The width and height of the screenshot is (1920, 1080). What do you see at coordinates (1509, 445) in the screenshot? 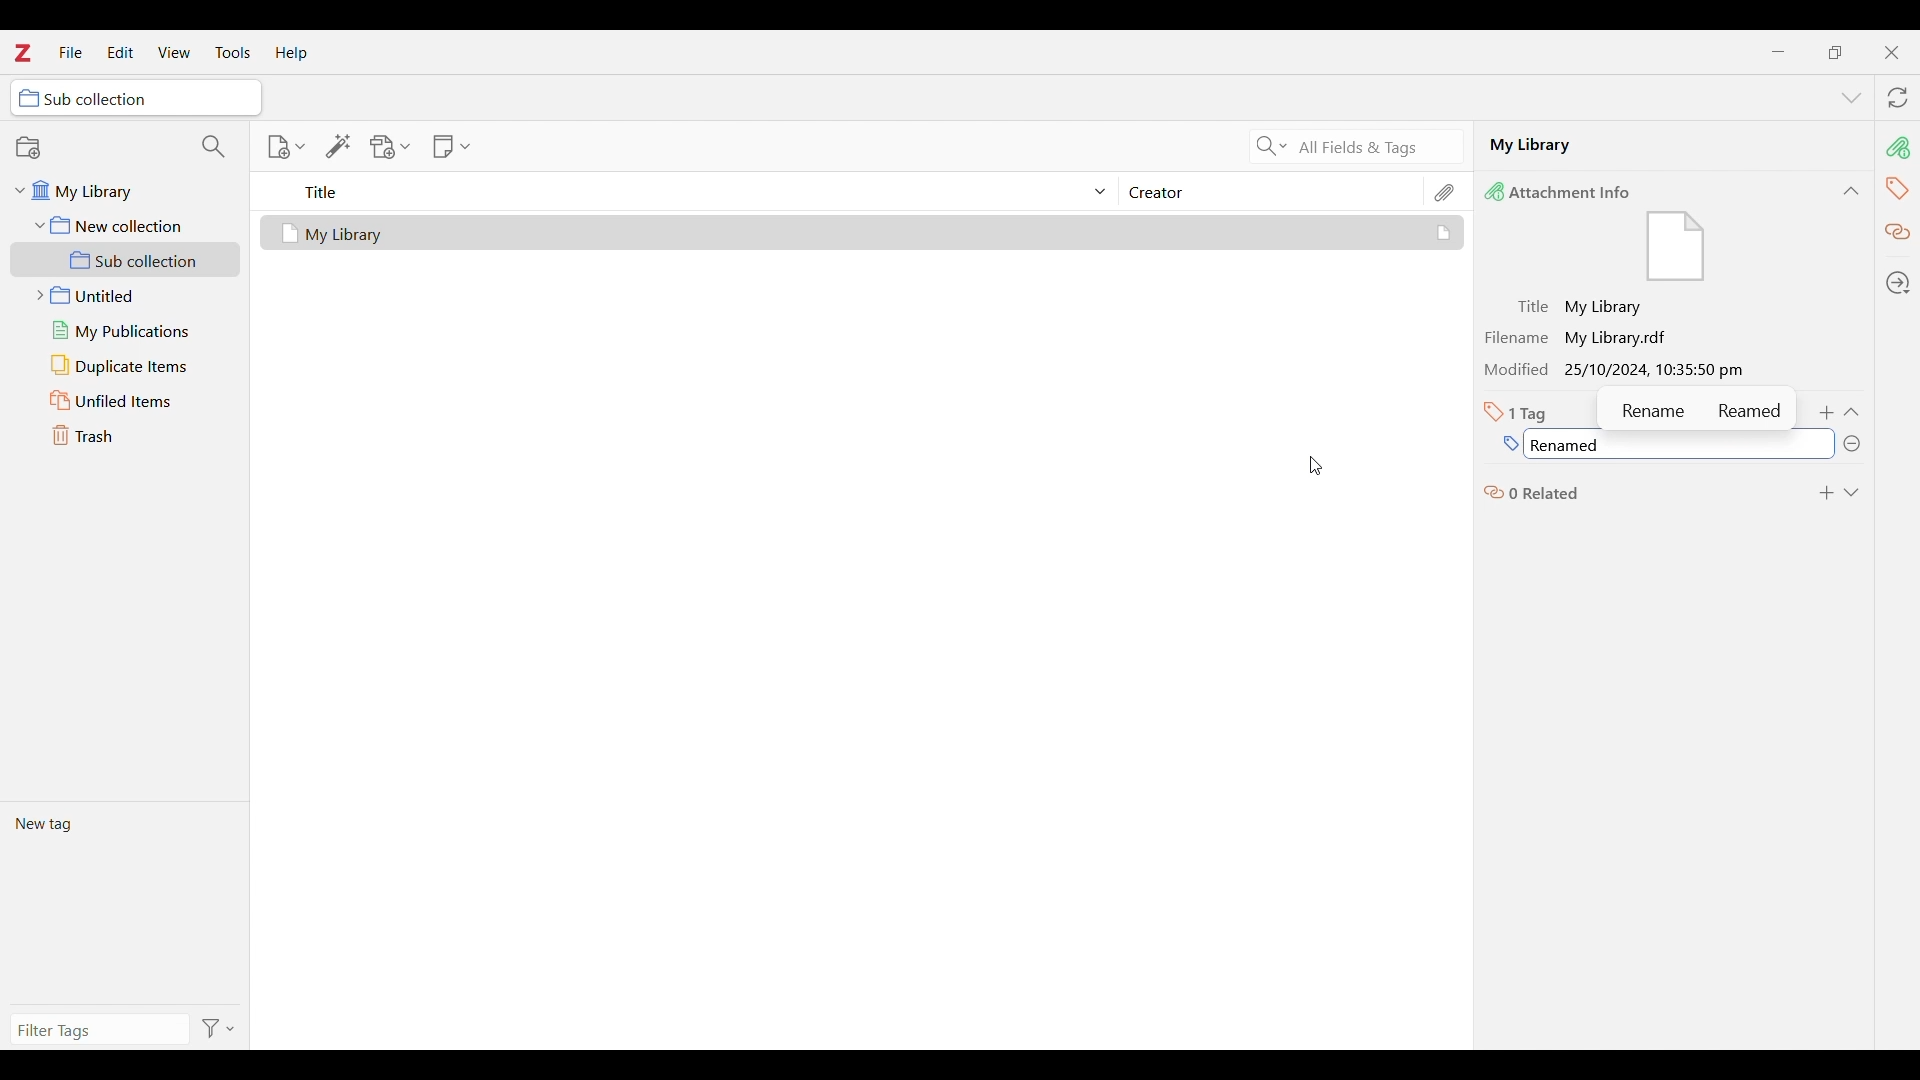
I see `Type in name of new tag` at bounding box center [1509, 445].